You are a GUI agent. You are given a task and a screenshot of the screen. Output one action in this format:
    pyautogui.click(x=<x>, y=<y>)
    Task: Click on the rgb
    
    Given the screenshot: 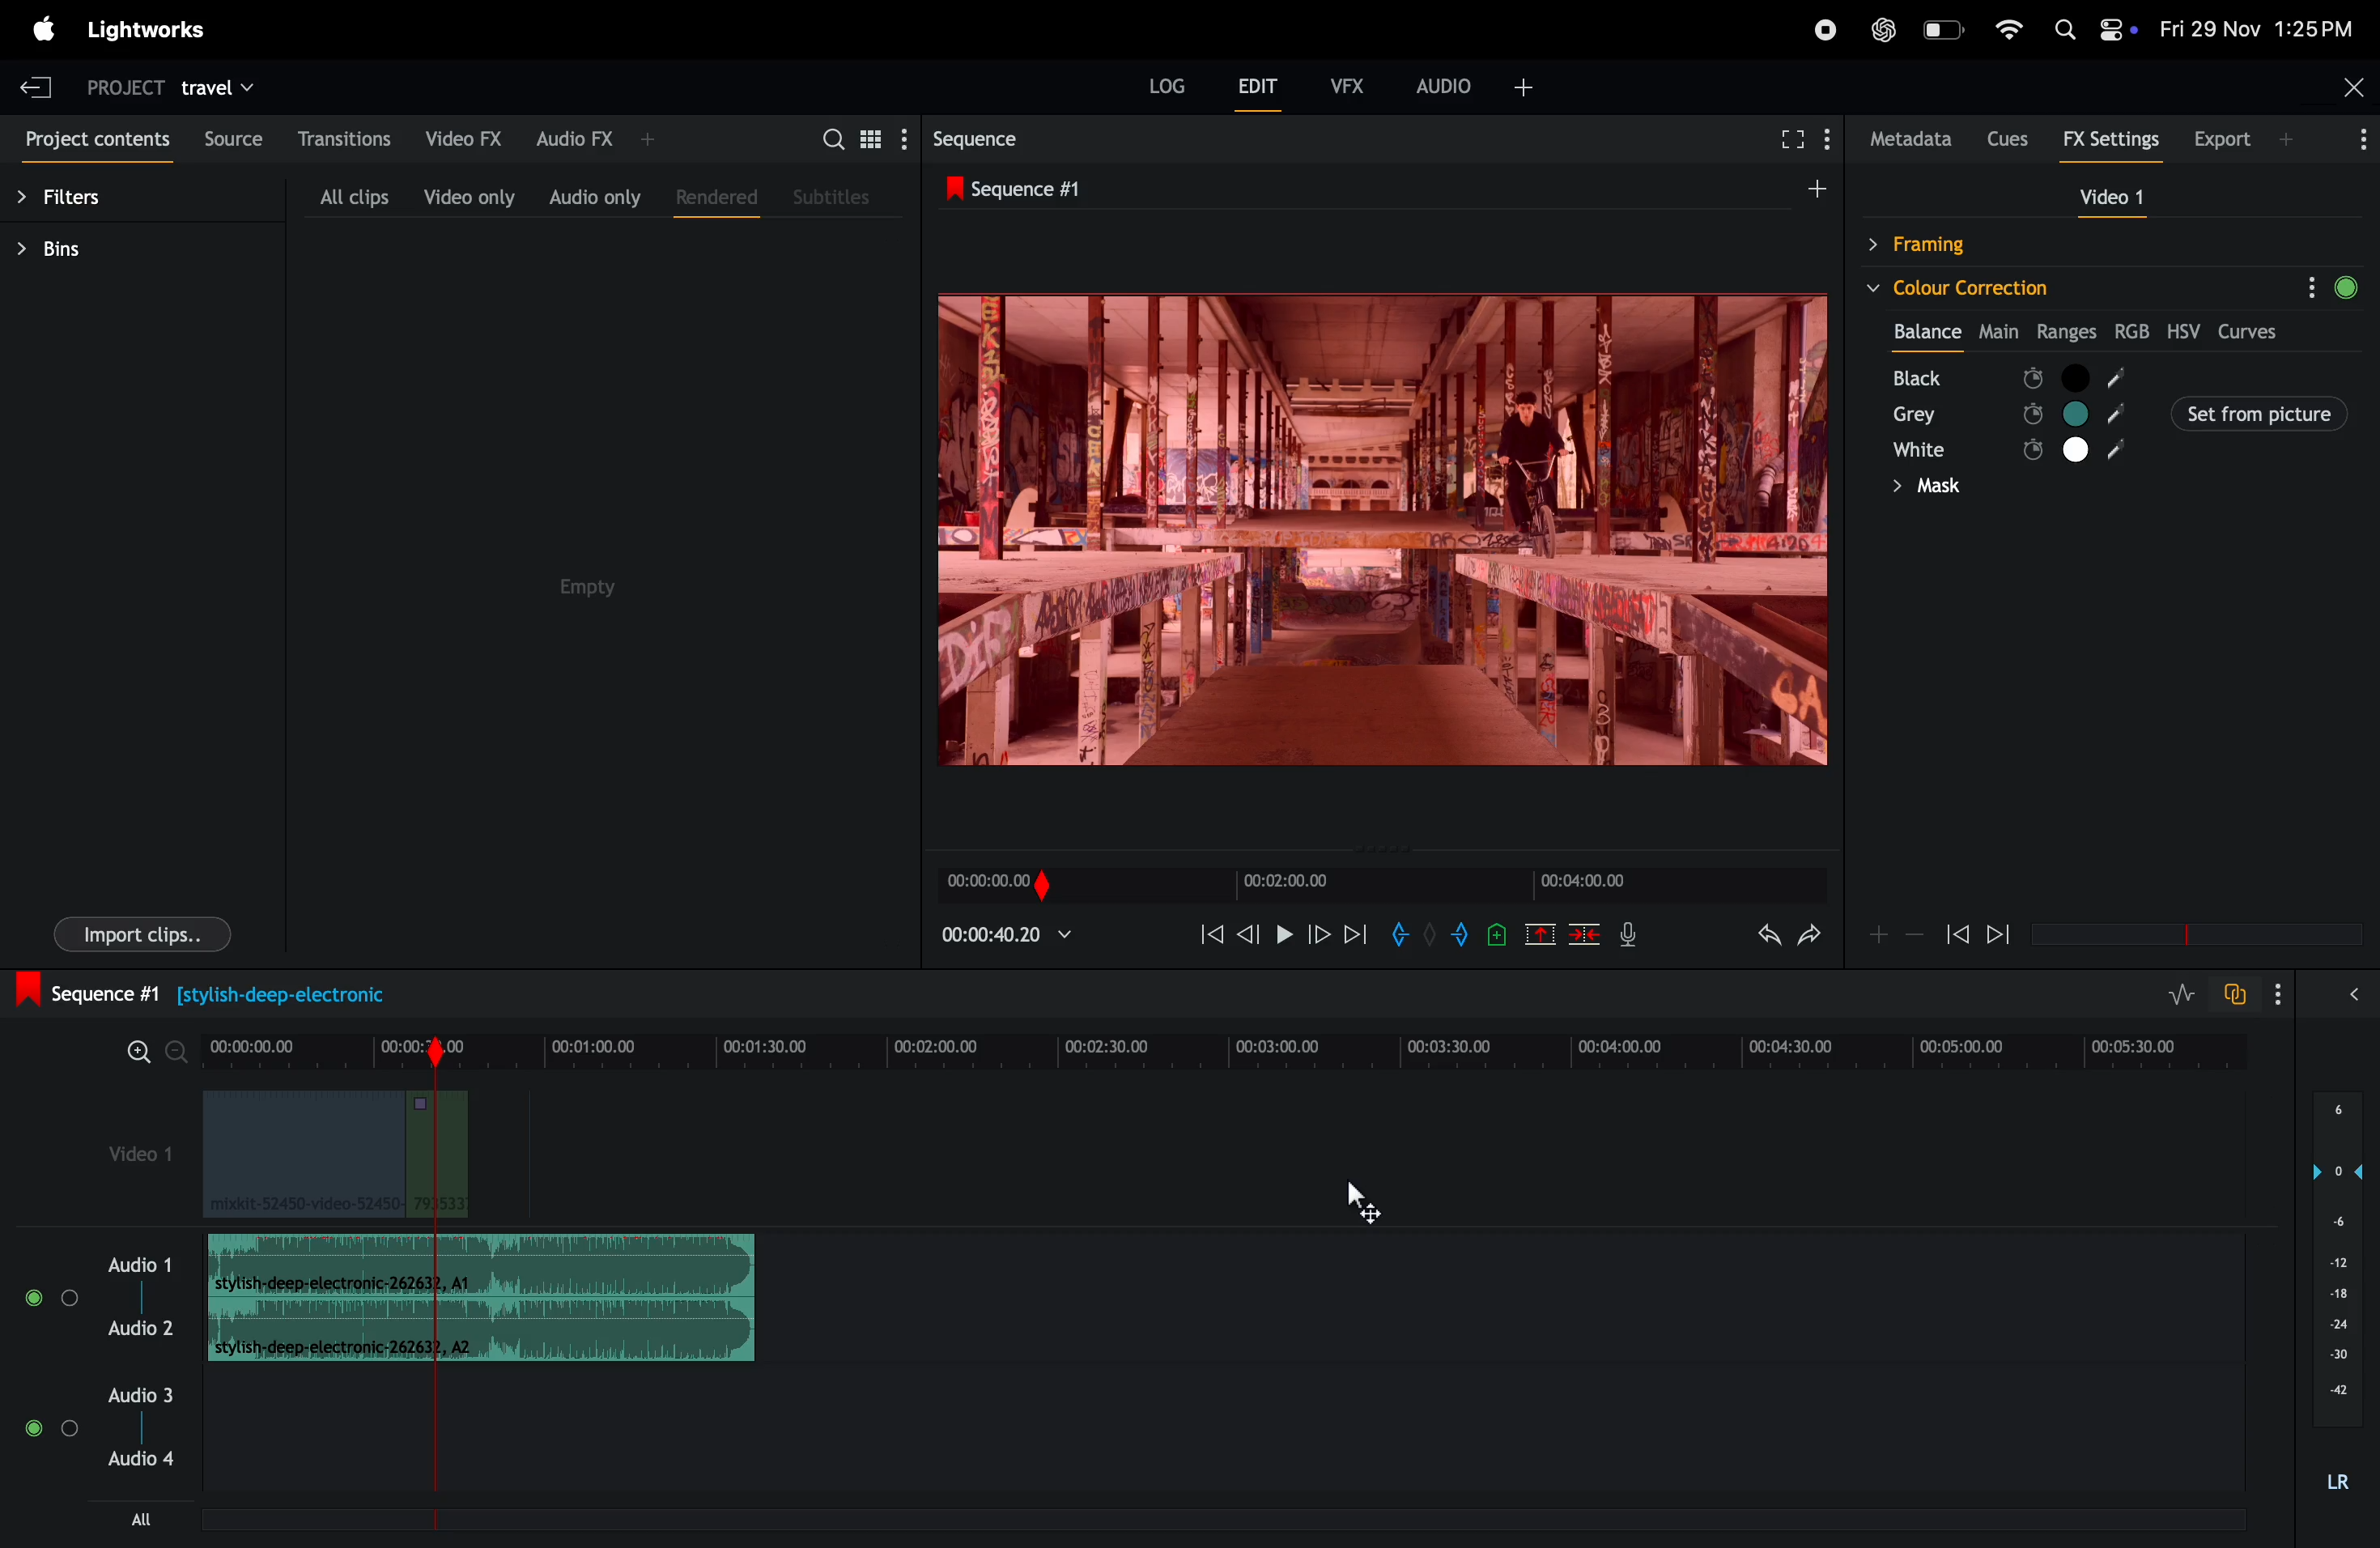 What is the action you would take?
    pyautogui.click(x=2135, y=331)
    